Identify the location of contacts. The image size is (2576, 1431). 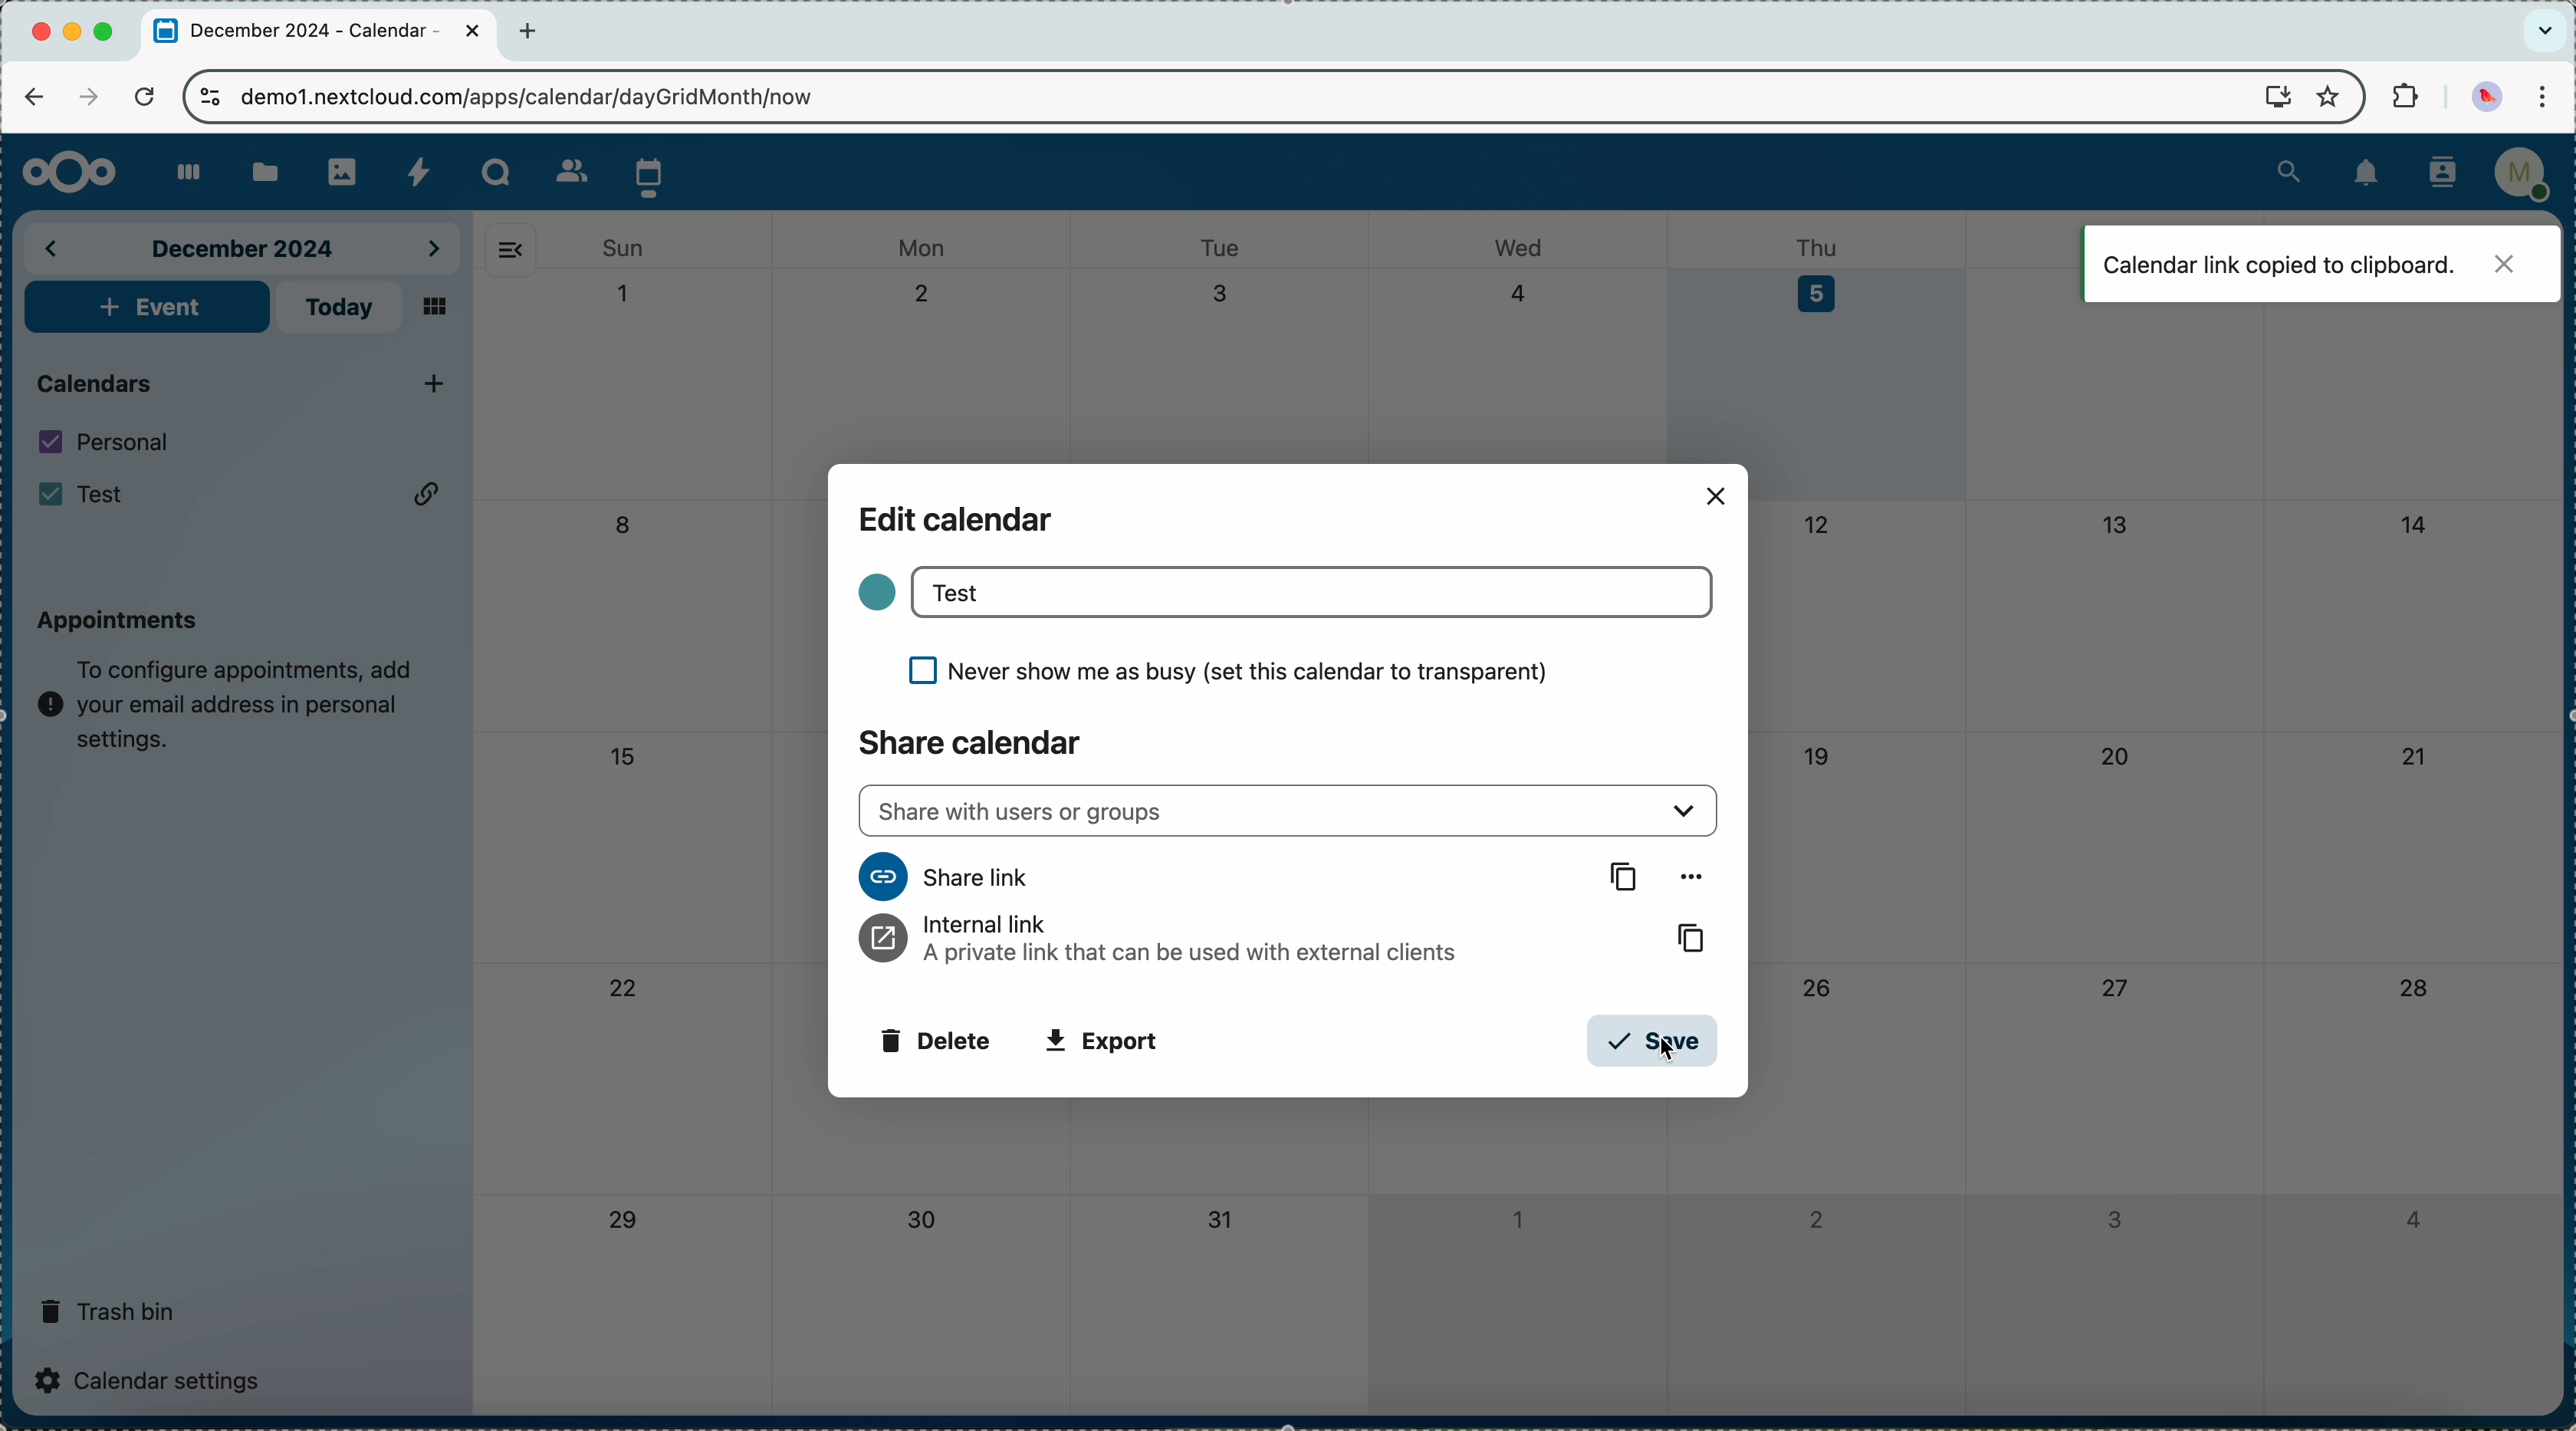
(2436, 175).